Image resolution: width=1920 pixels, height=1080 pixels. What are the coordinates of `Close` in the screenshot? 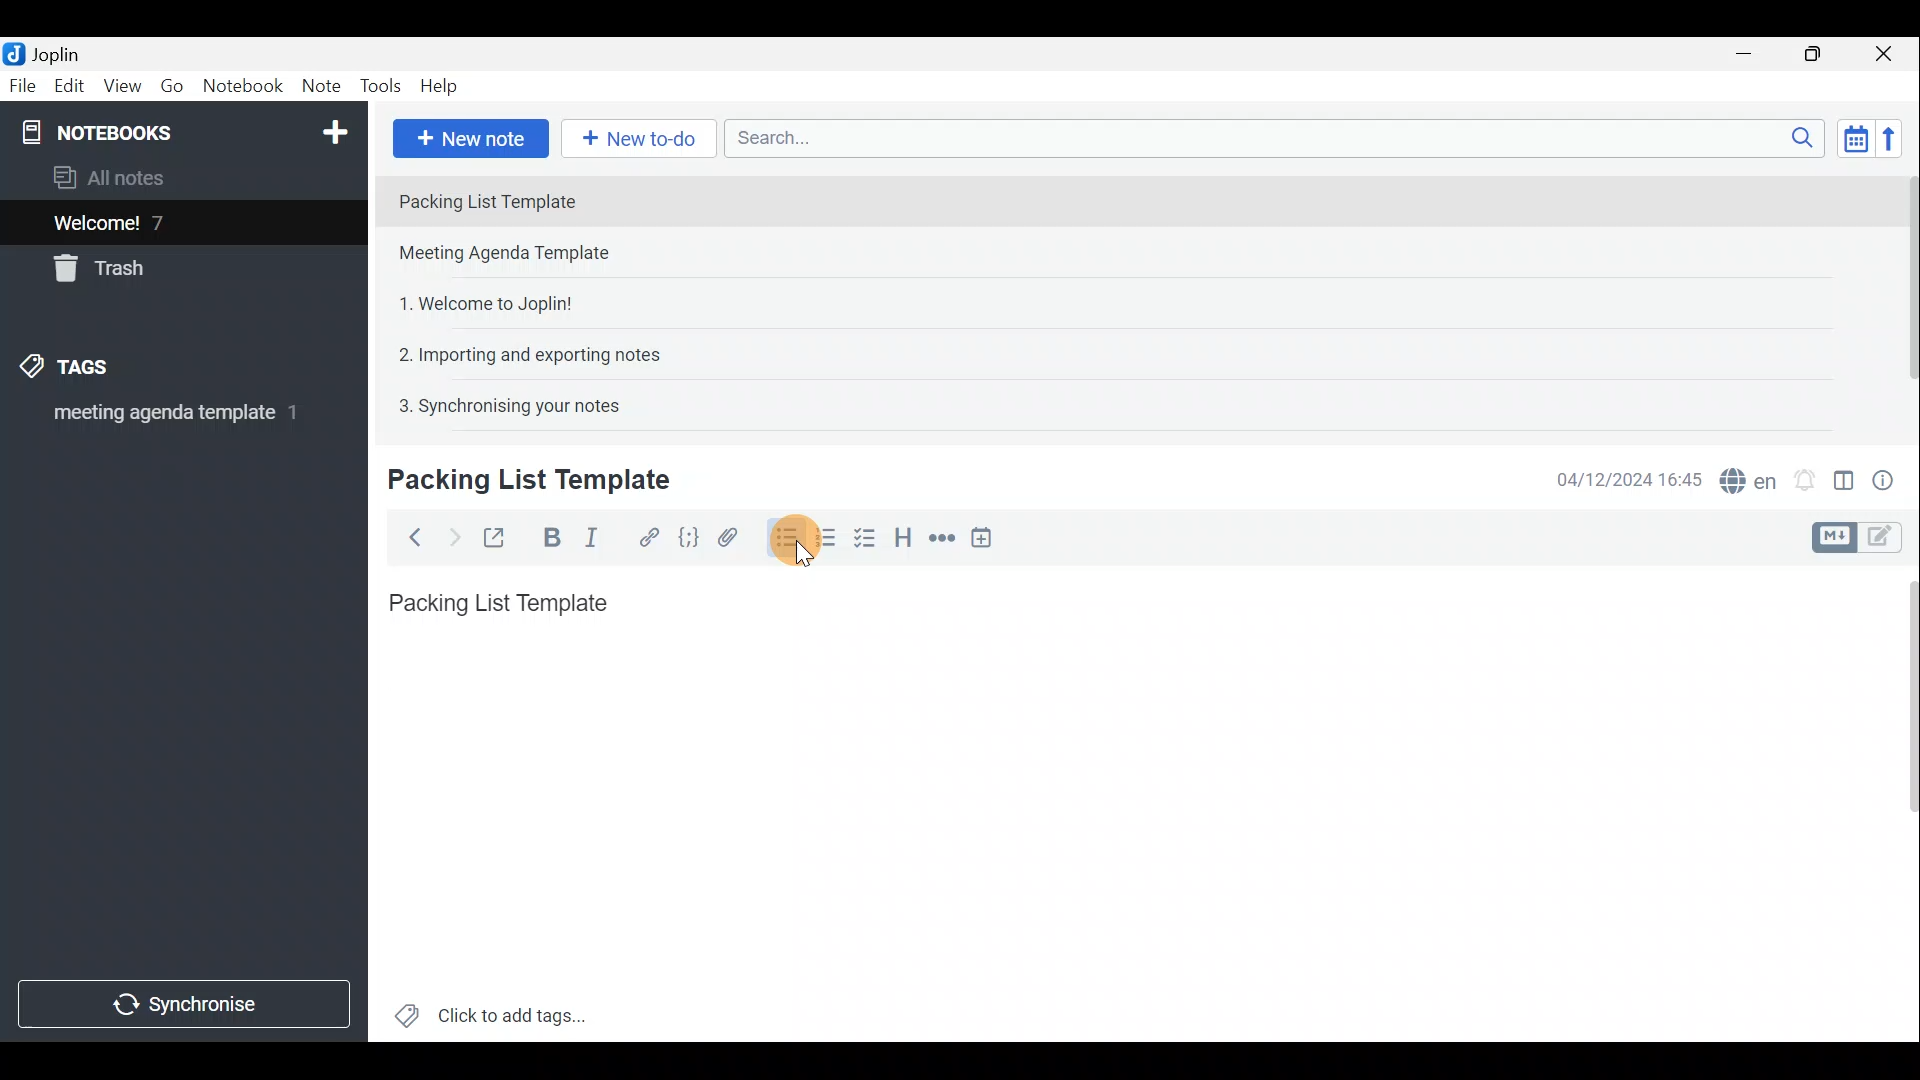 It's located at (1890, 53).